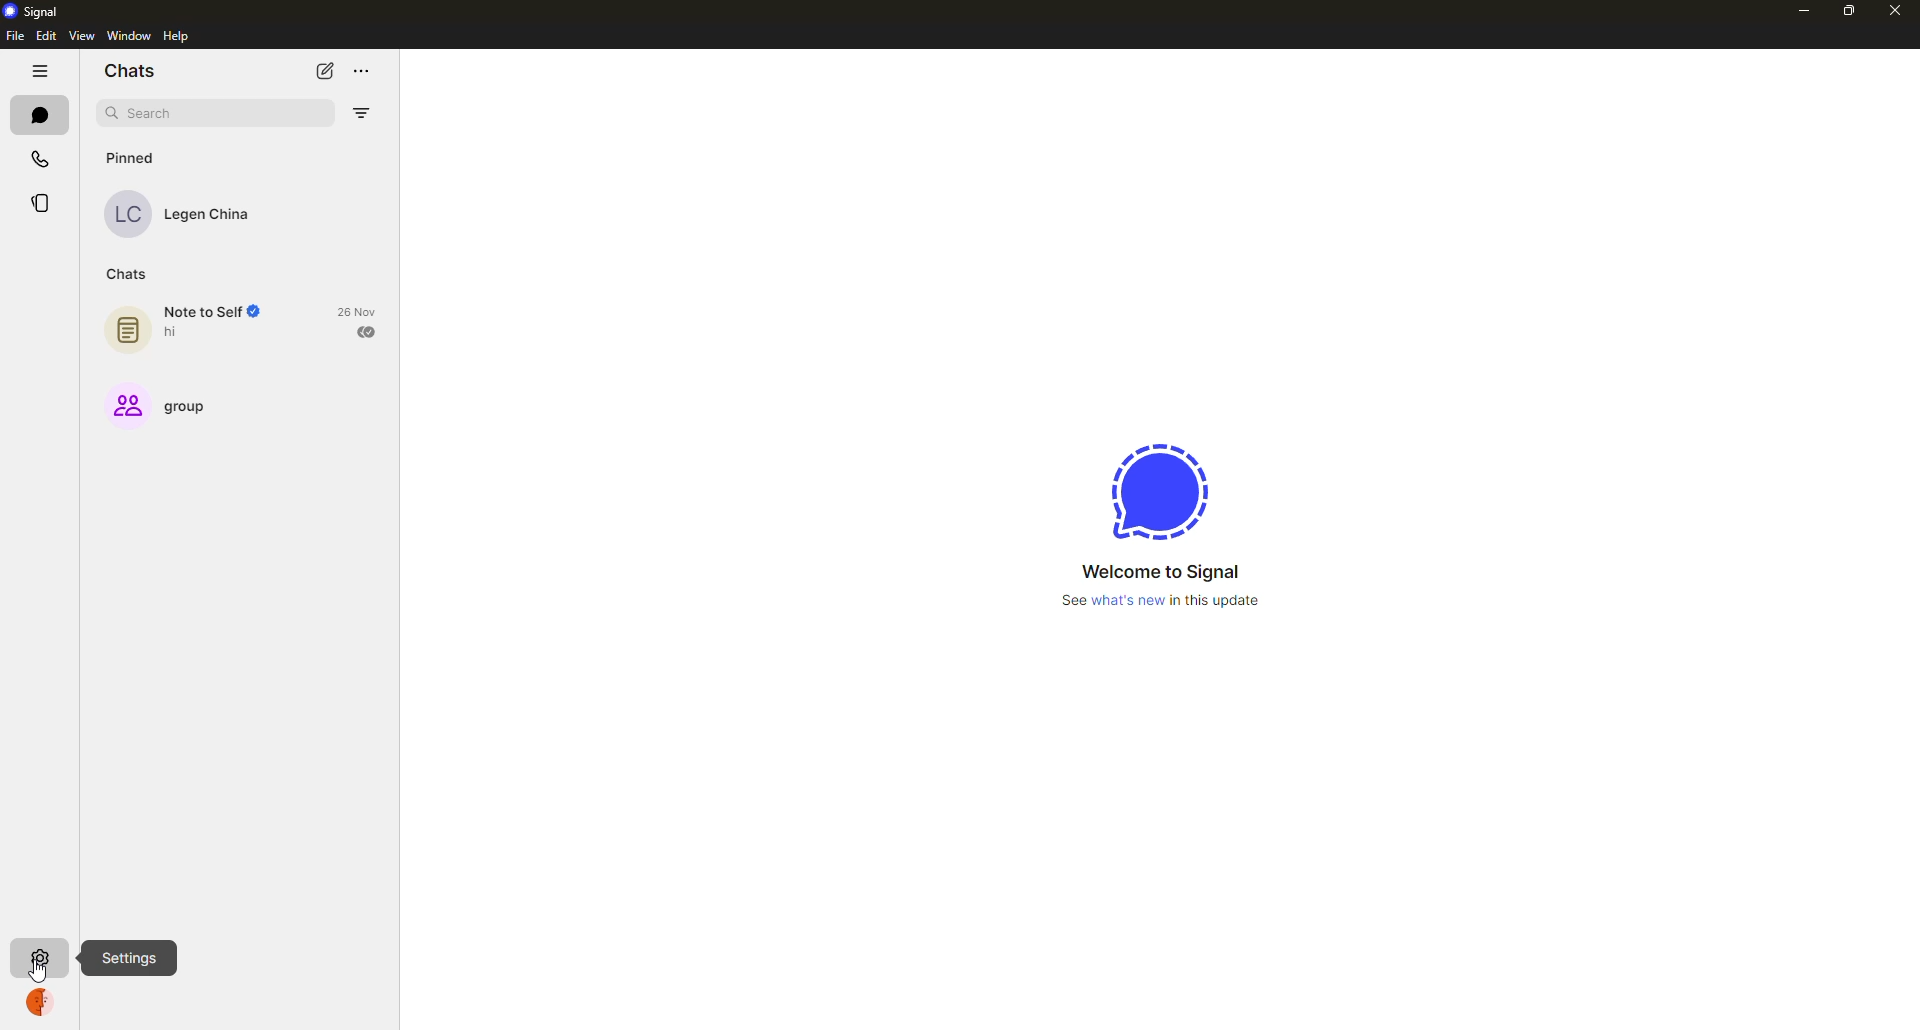  I want to click on minimize, so click(1803, 10).